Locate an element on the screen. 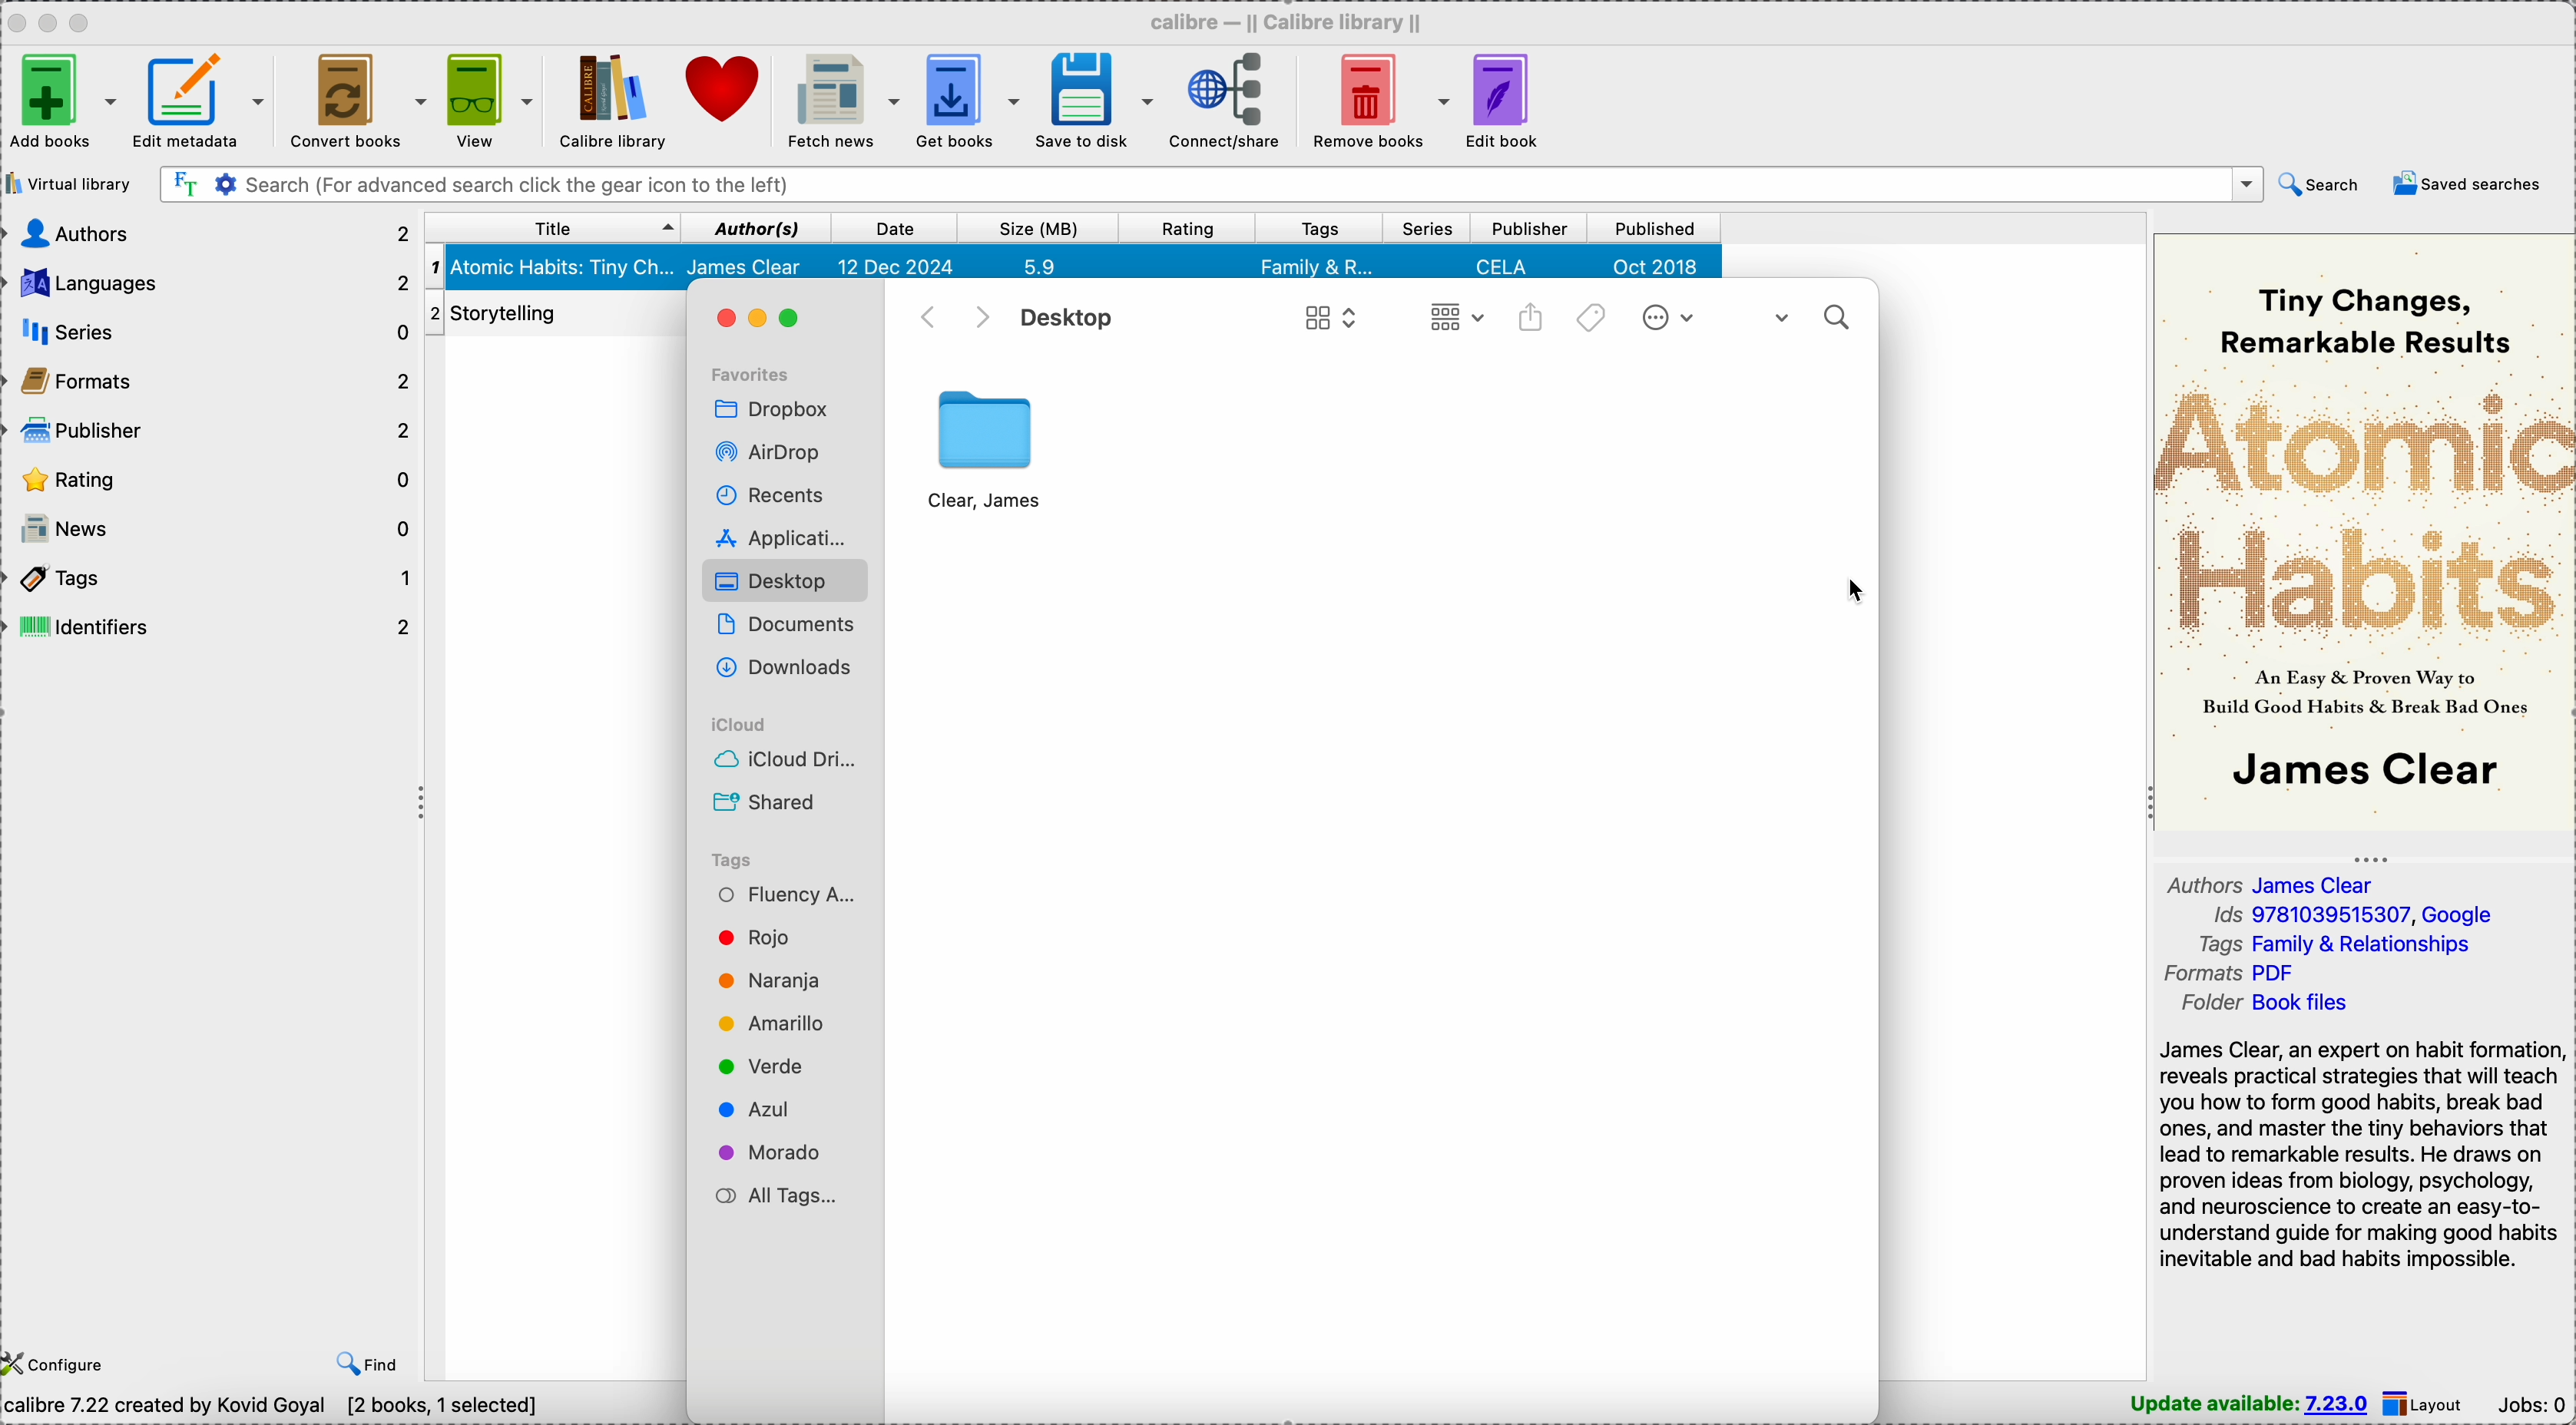 The width and height of the screenshot is (2576, 1425). more options is located at coordinates (1664, 318).